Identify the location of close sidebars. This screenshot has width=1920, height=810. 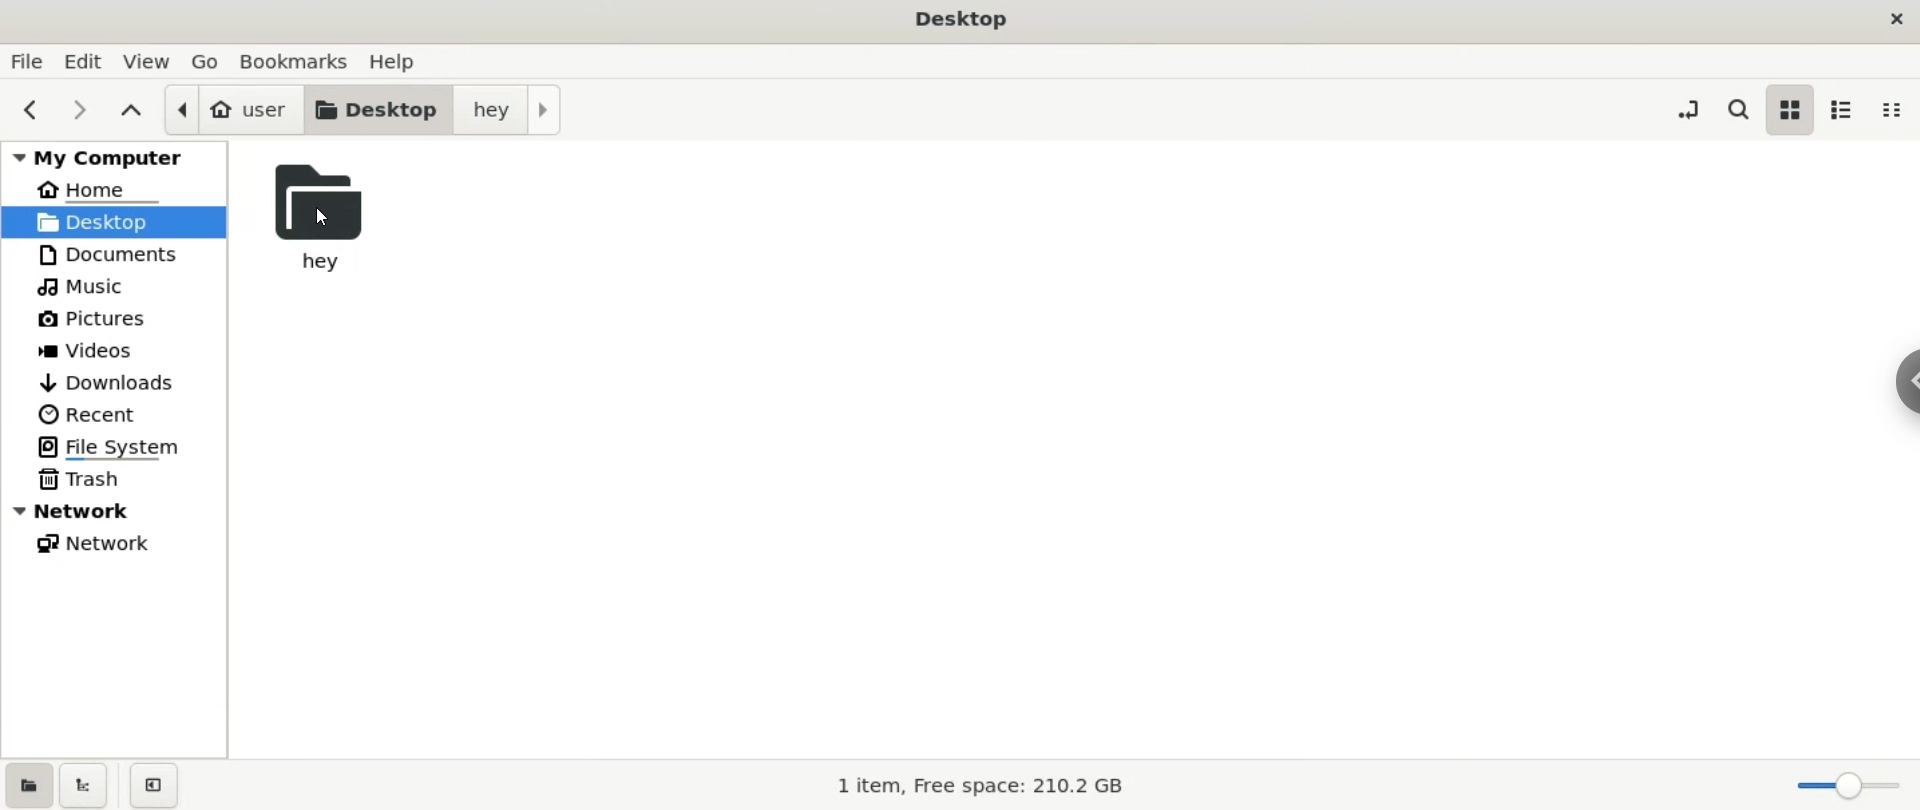
(159, 788).